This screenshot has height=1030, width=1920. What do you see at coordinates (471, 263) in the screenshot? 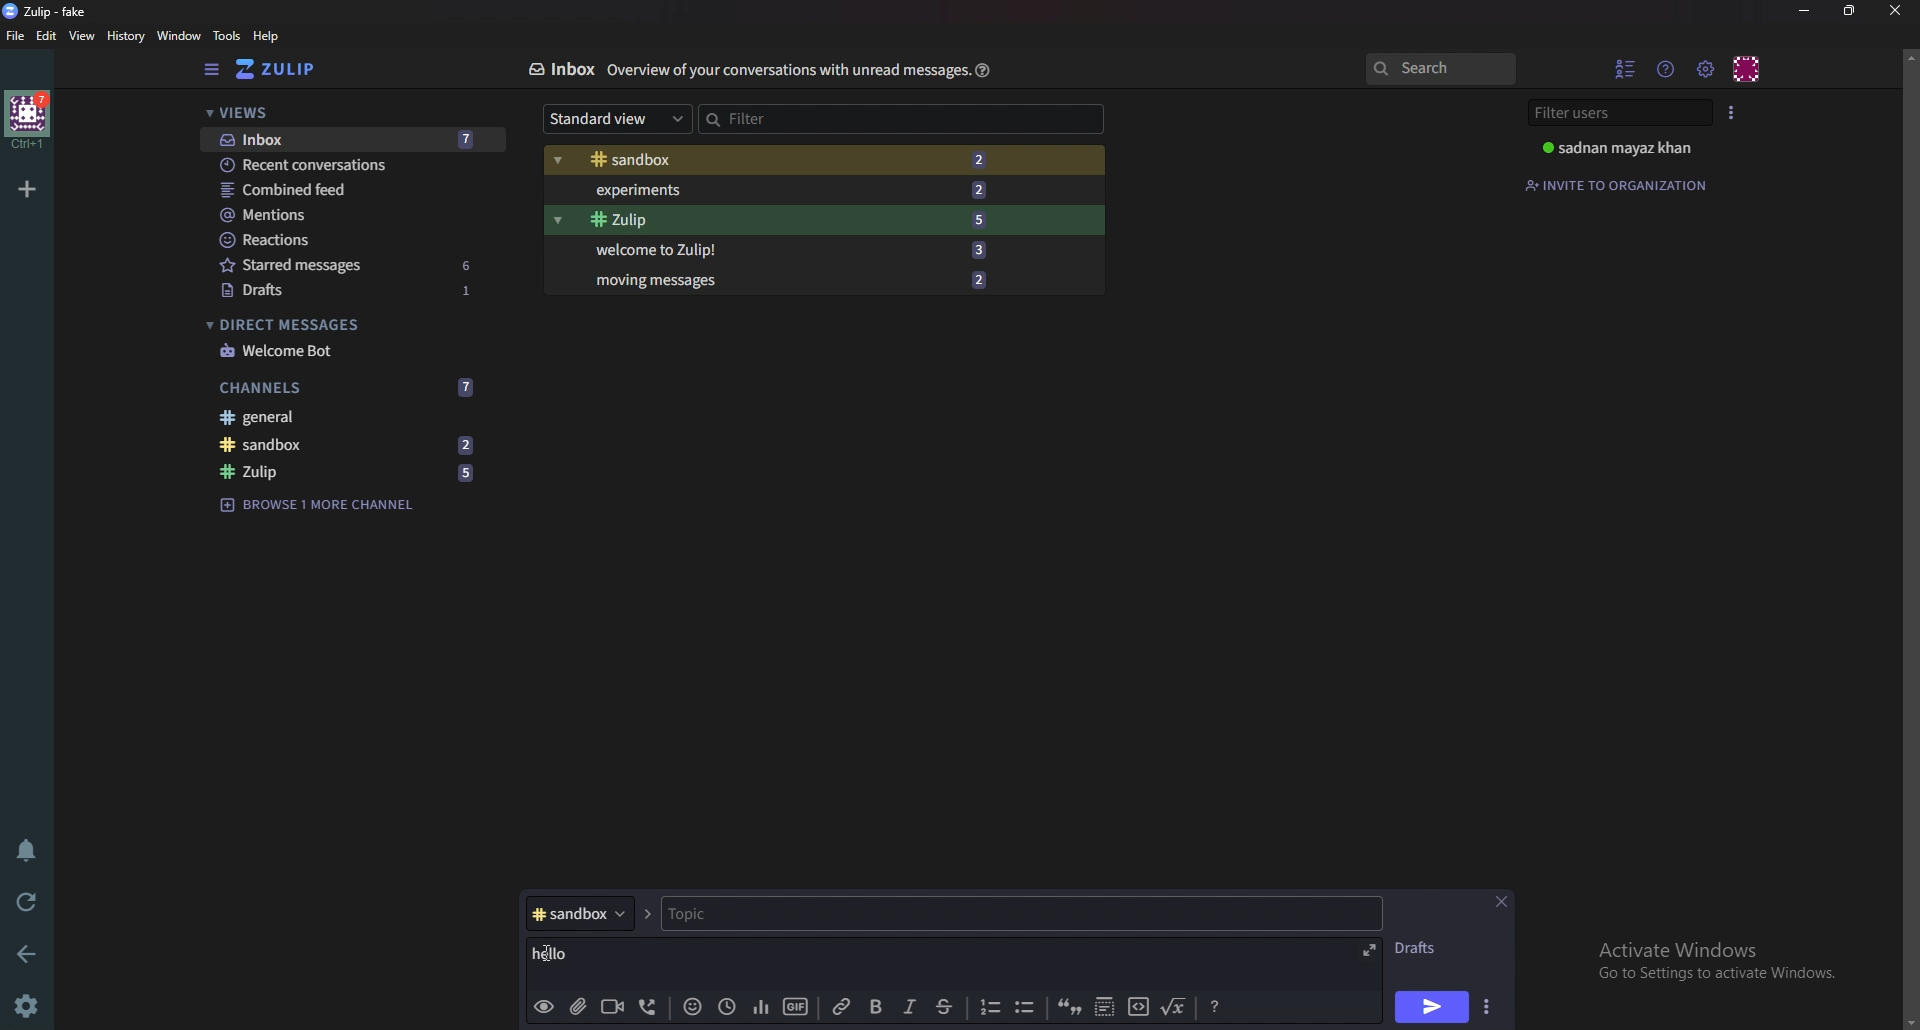
I see `6` at bounding box center [471, 263].